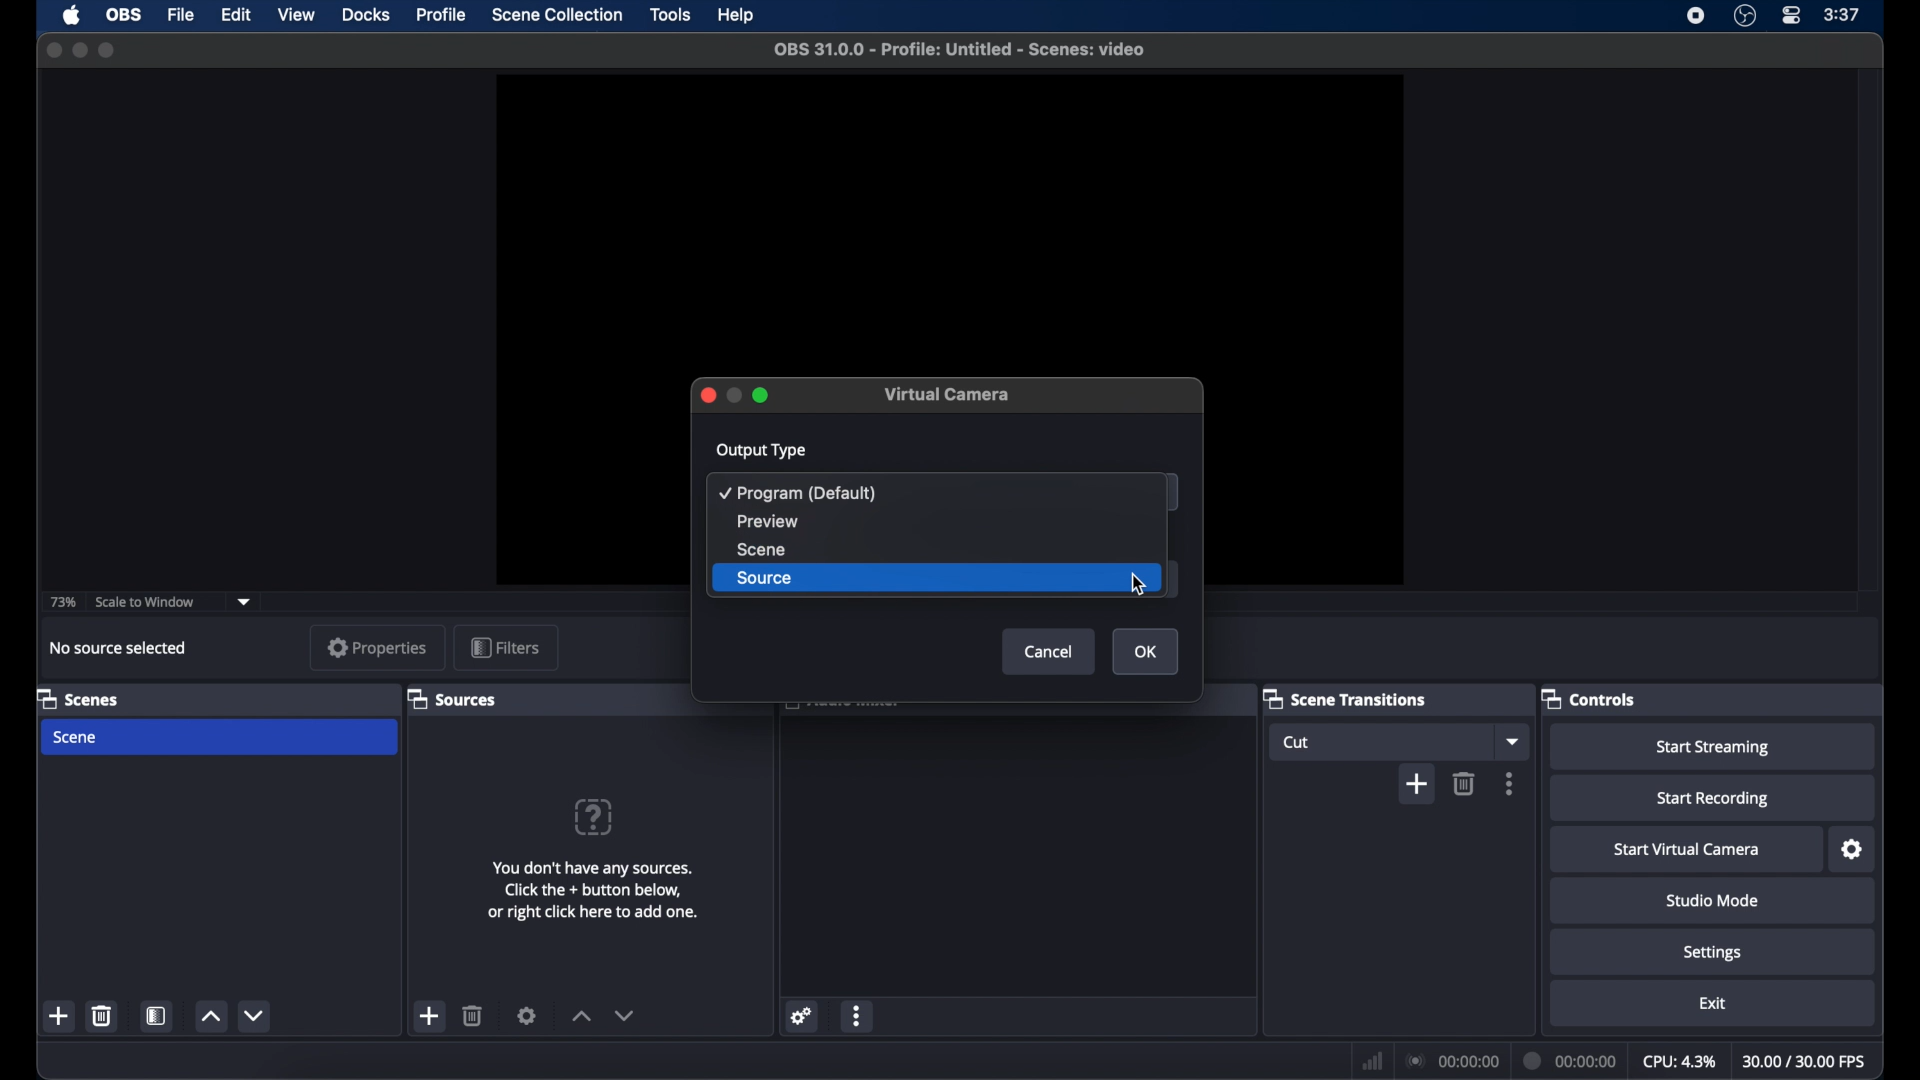 The width and height of the screenshot is (1920, 1080). I want to click on output type, so click(761, 451).